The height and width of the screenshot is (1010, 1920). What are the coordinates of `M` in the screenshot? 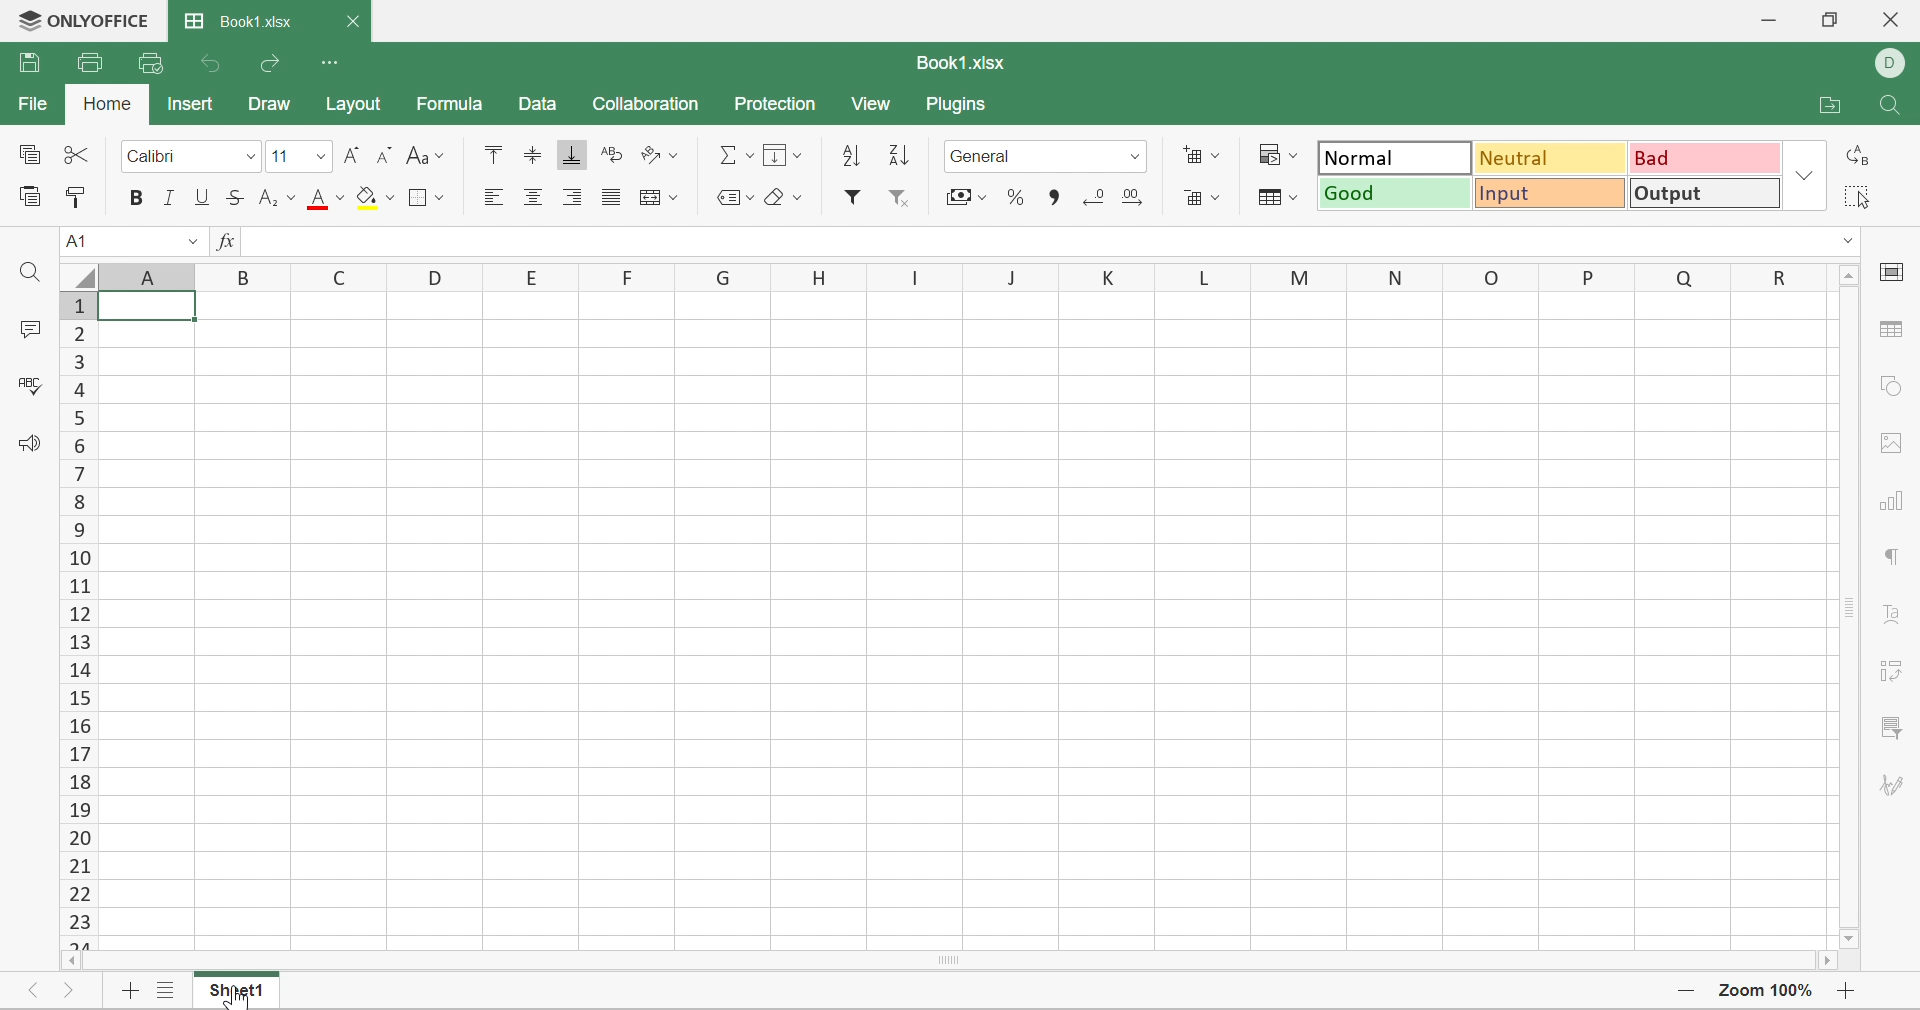 It's located at (1285, 275).